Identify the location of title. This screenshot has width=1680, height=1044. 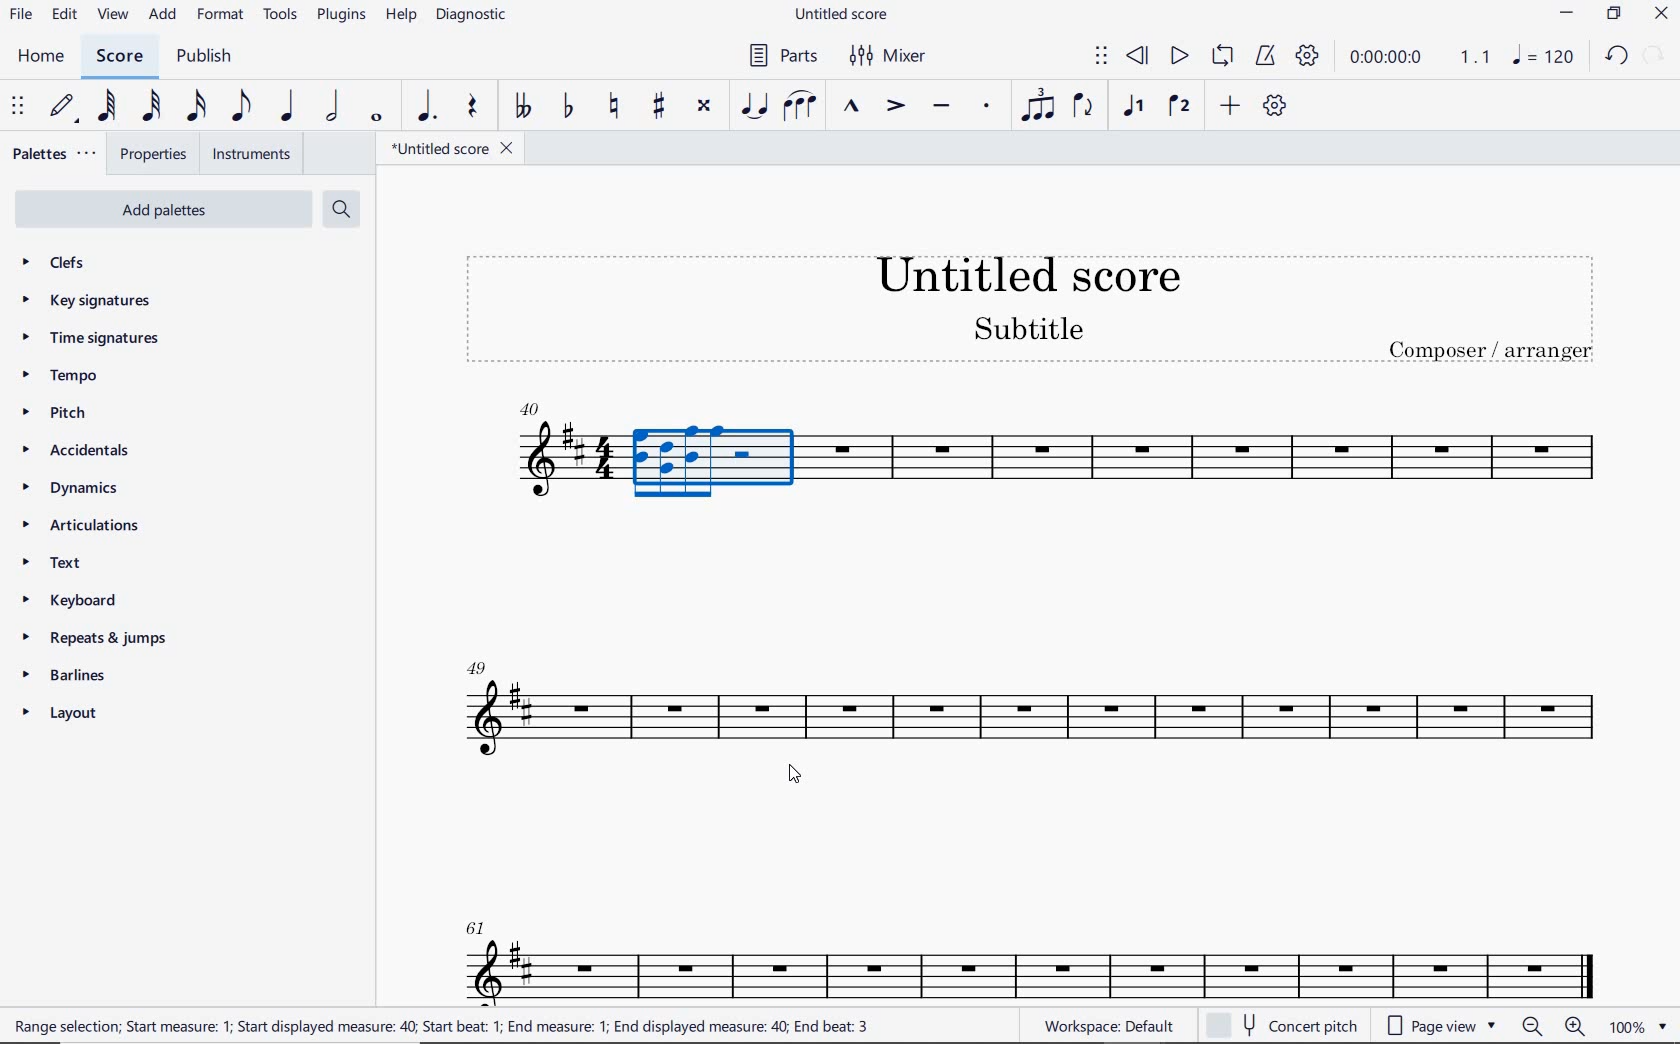
(1019, 304).